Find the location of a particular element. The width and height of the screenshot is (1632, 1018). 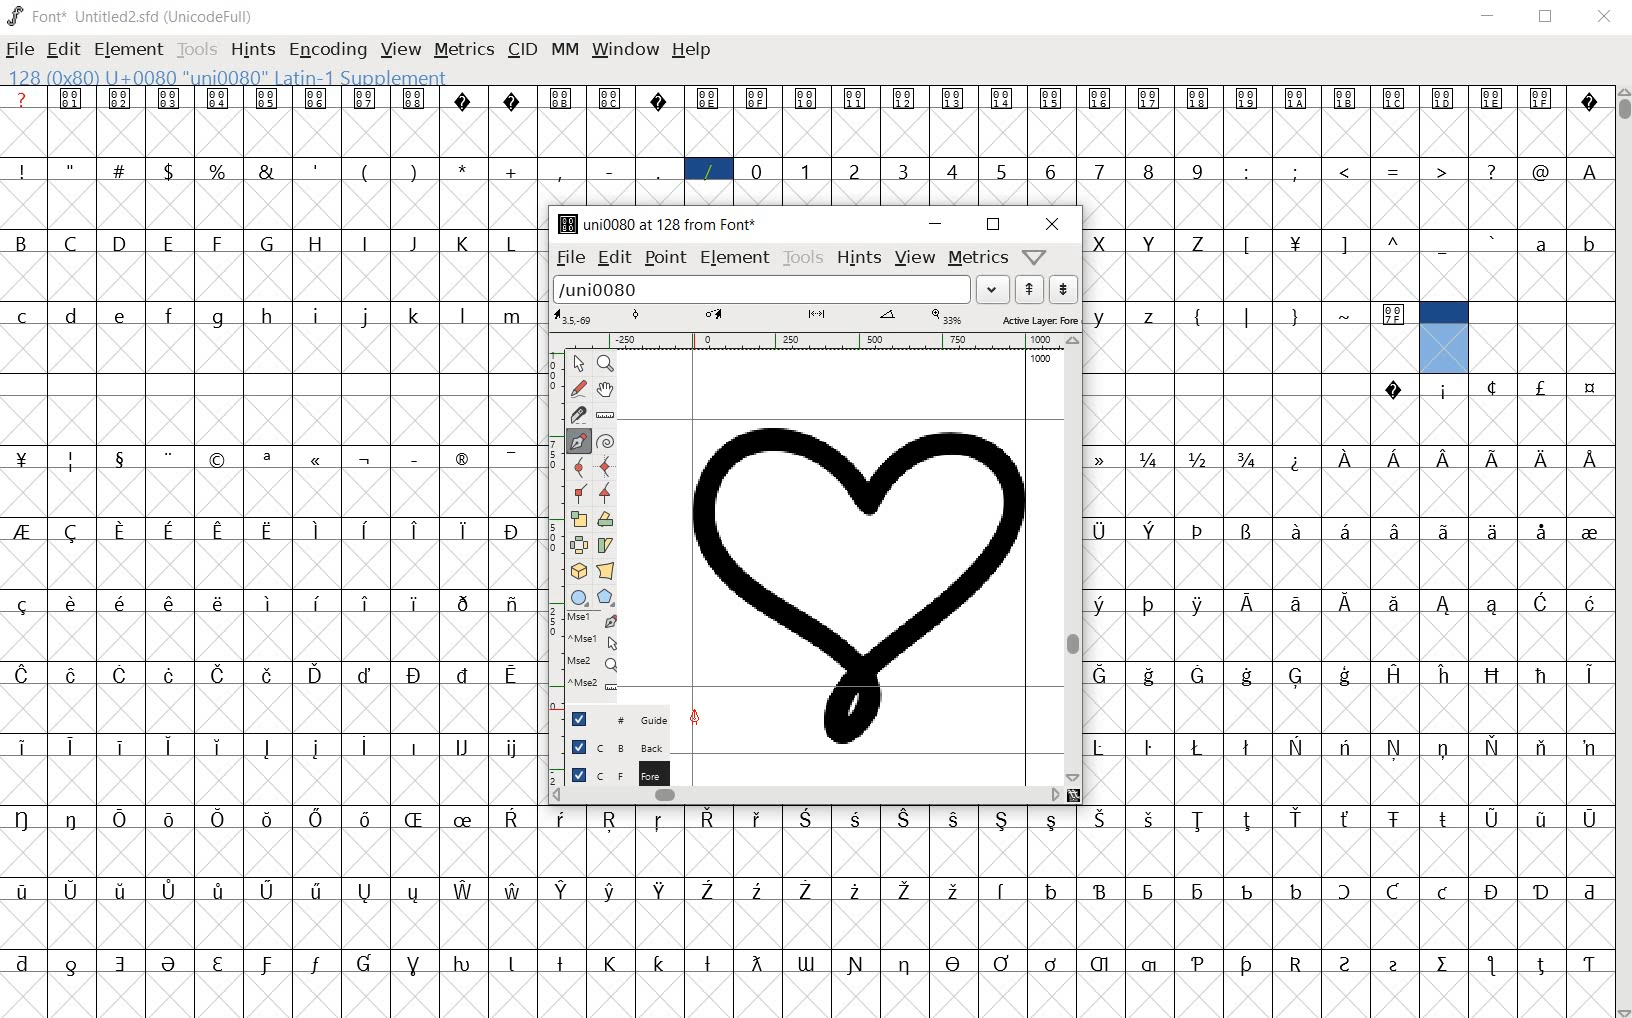

glyph is located at coordinates (1493, 99).